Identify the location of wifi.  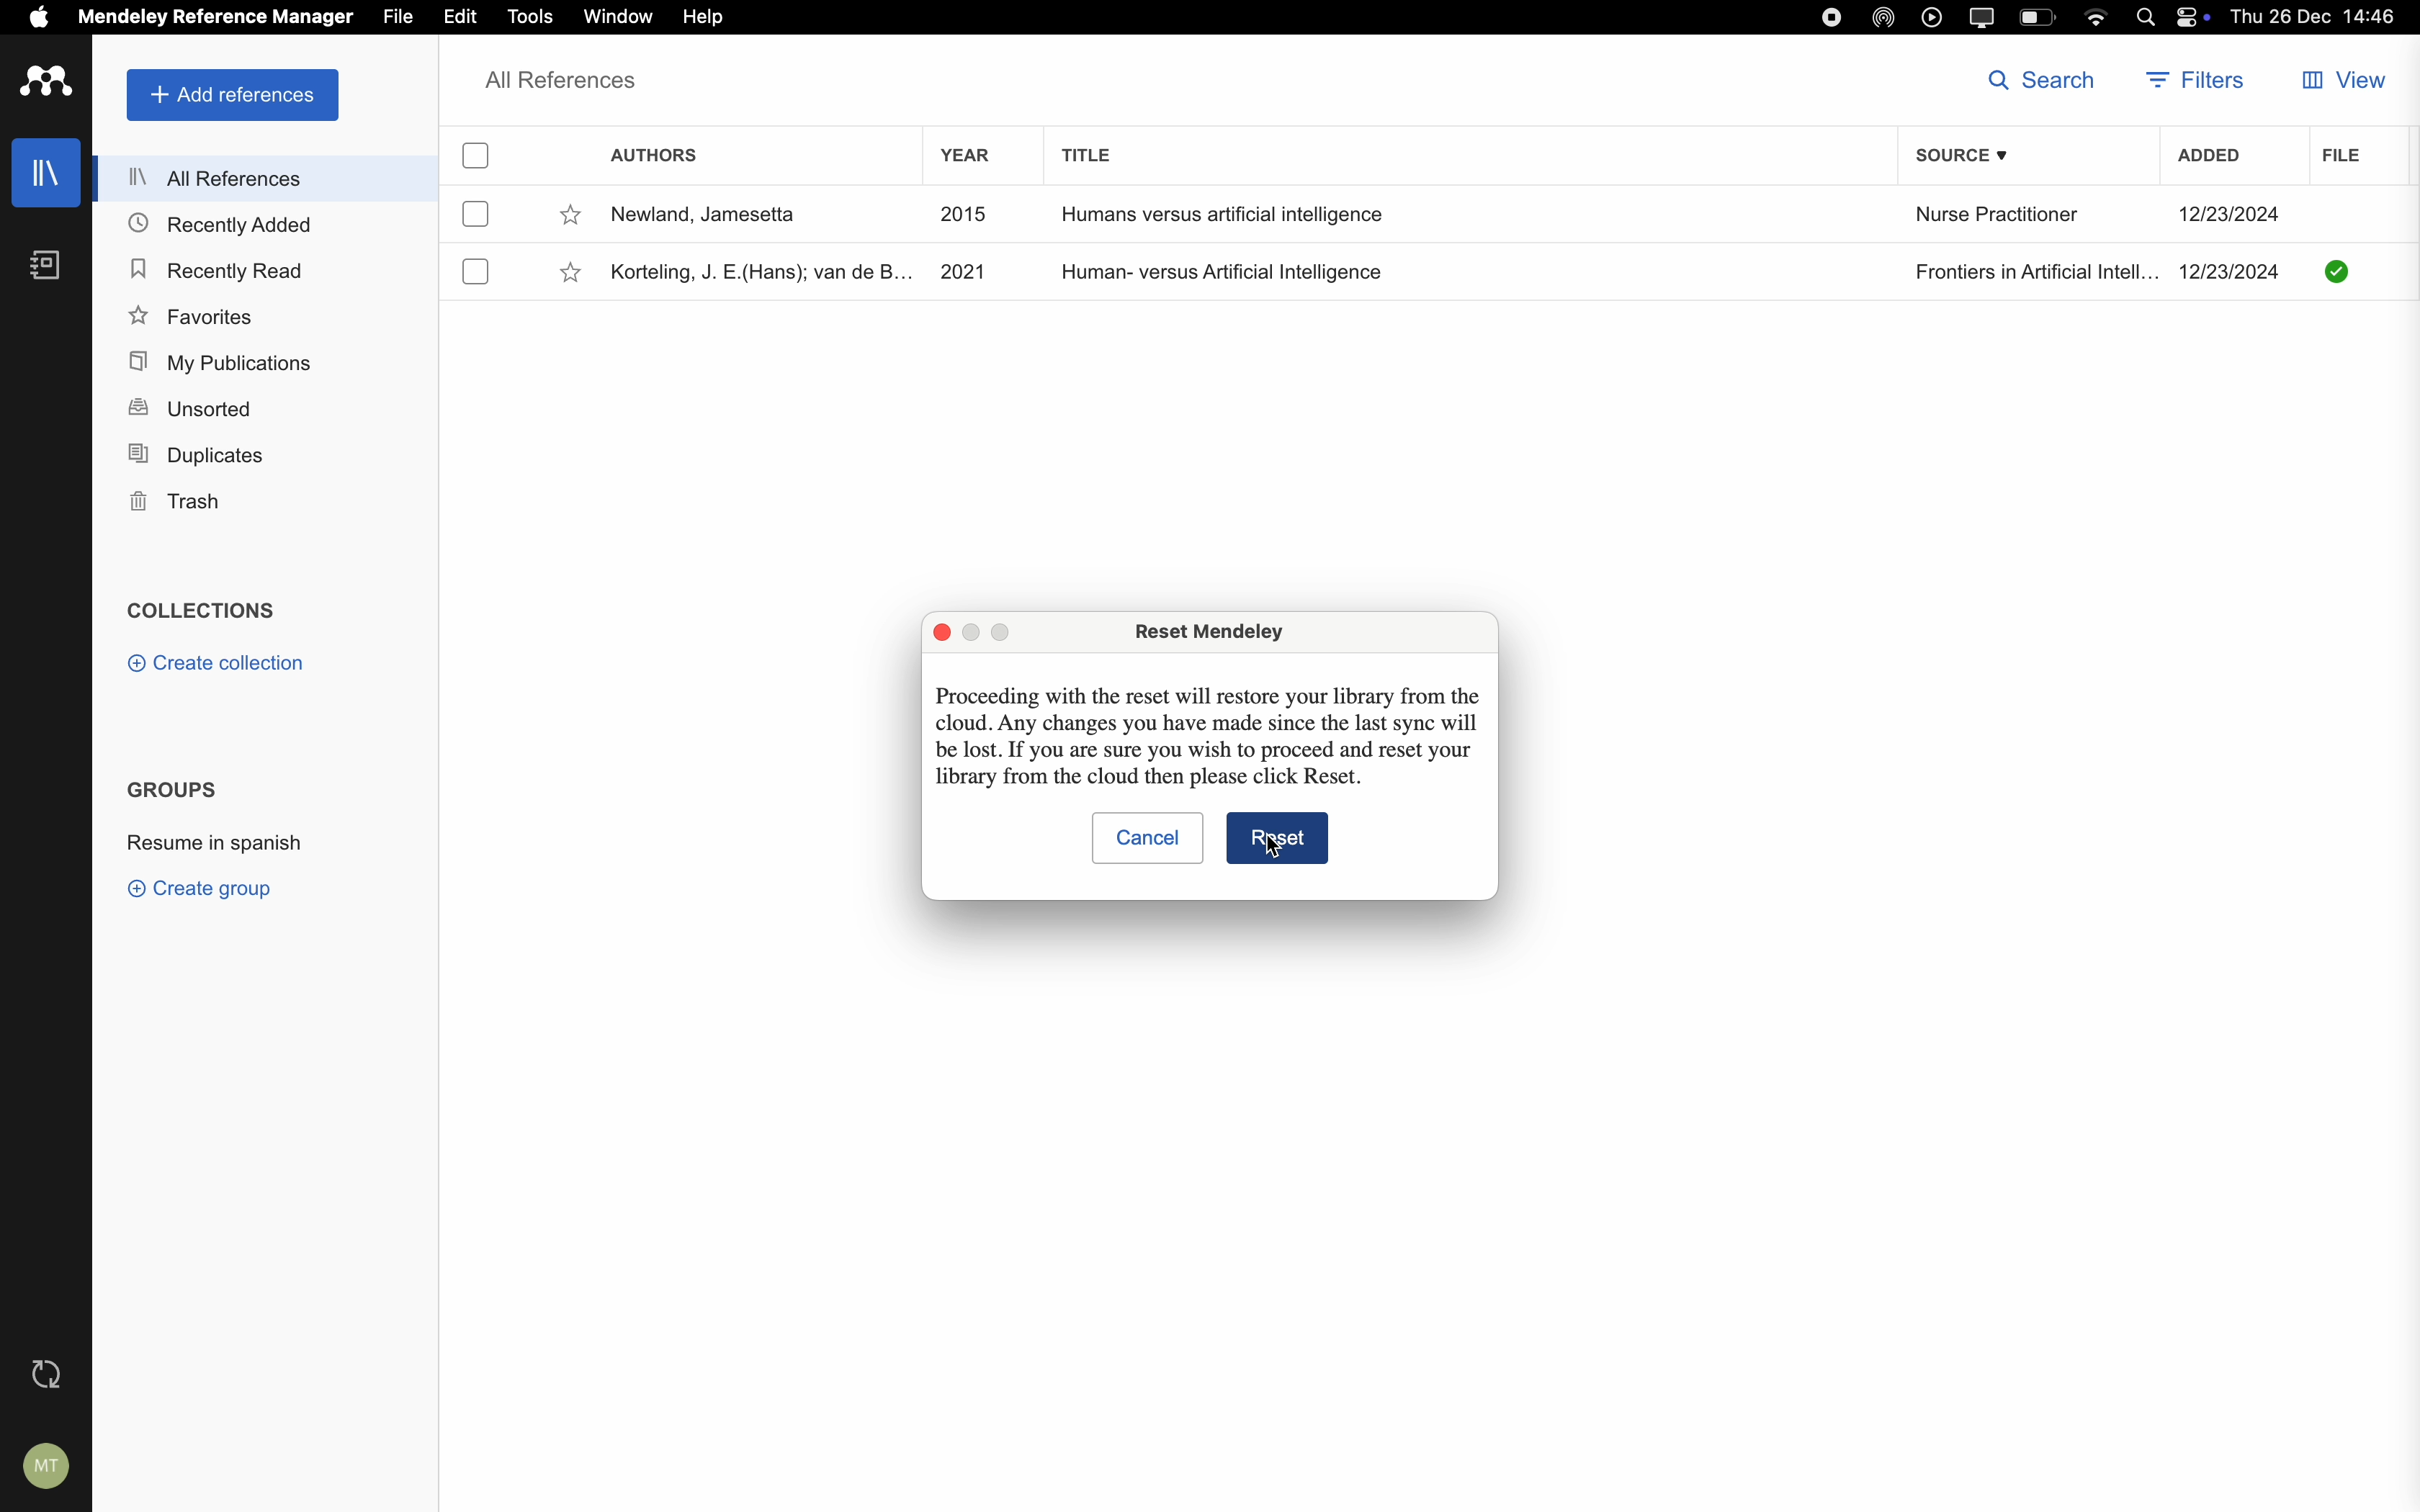
(2101, 17).